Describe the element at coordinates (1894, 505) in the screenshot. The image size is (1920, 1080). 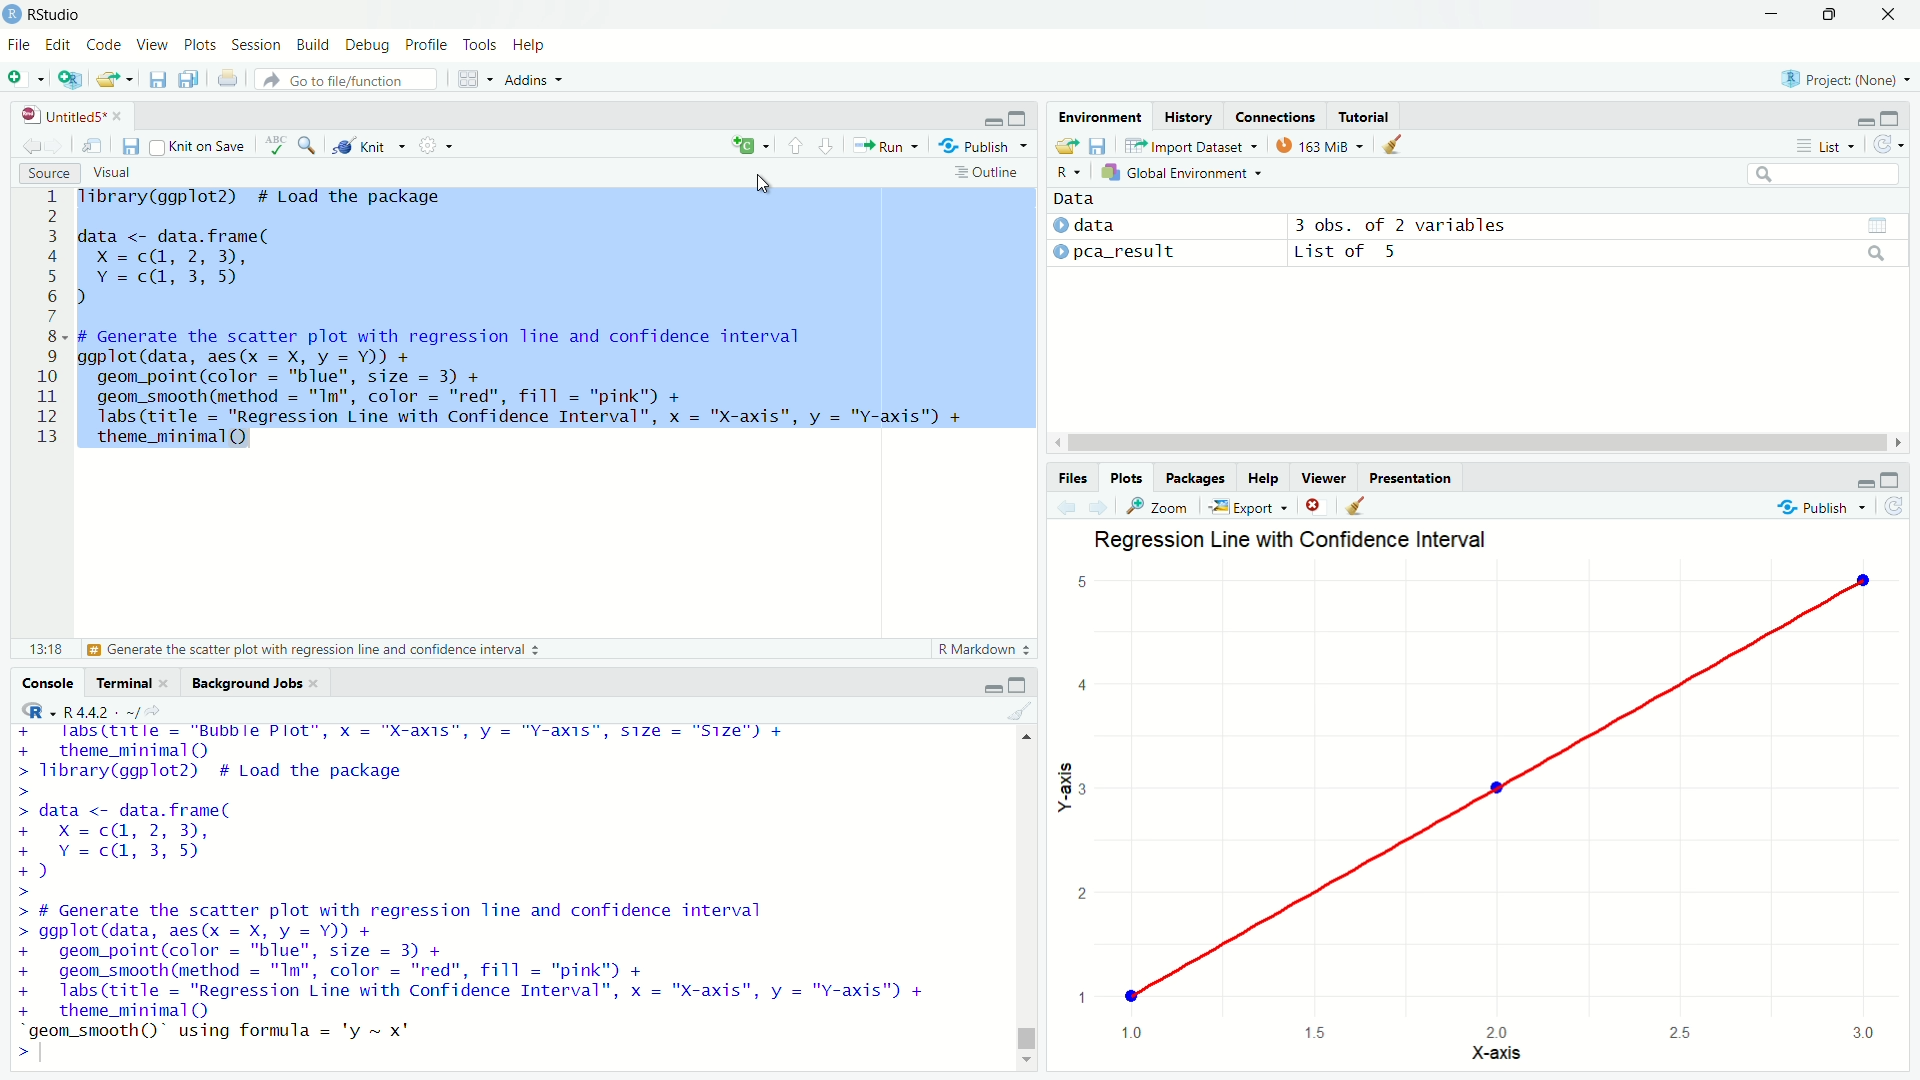
I see `Refresh current plot` at that location.